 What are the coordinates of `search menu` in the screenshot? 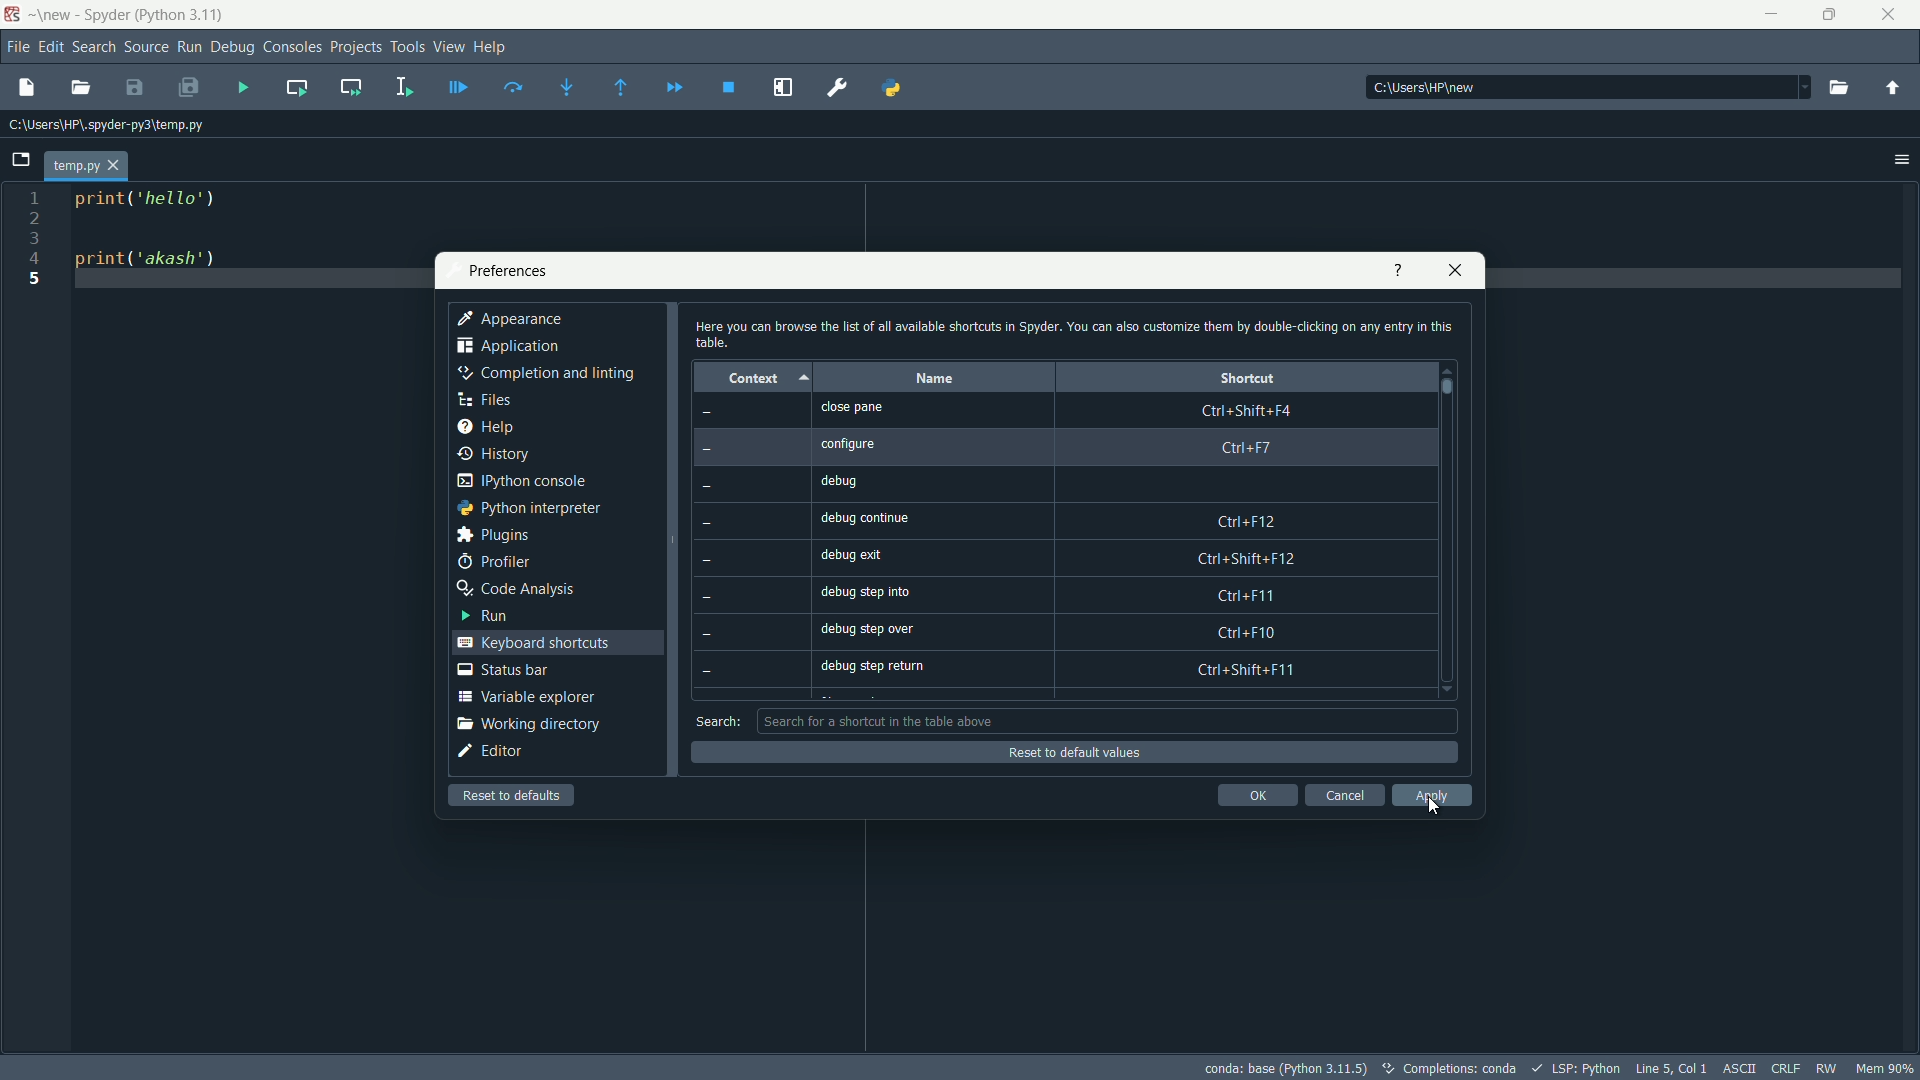 It's located at (93, 48).